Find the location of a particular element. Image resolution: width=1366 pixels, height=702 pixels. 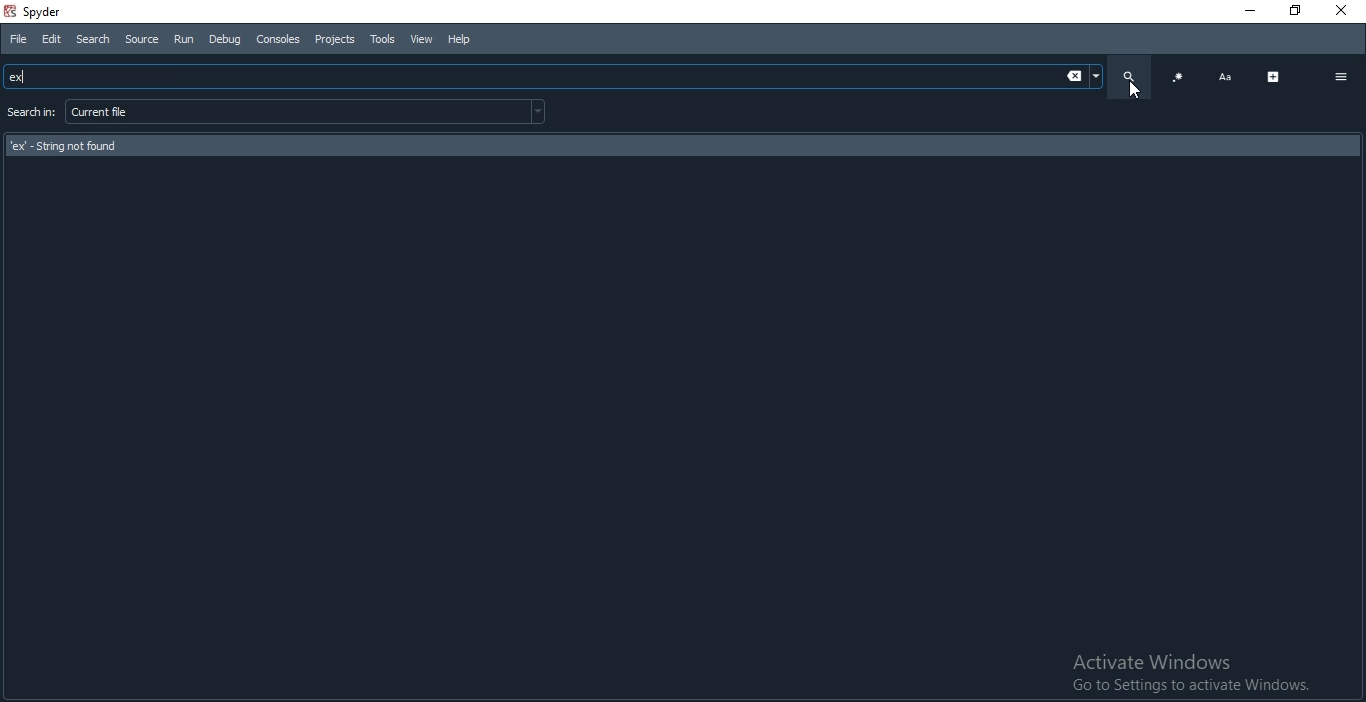

expand is located at coordinates (1273, 75).